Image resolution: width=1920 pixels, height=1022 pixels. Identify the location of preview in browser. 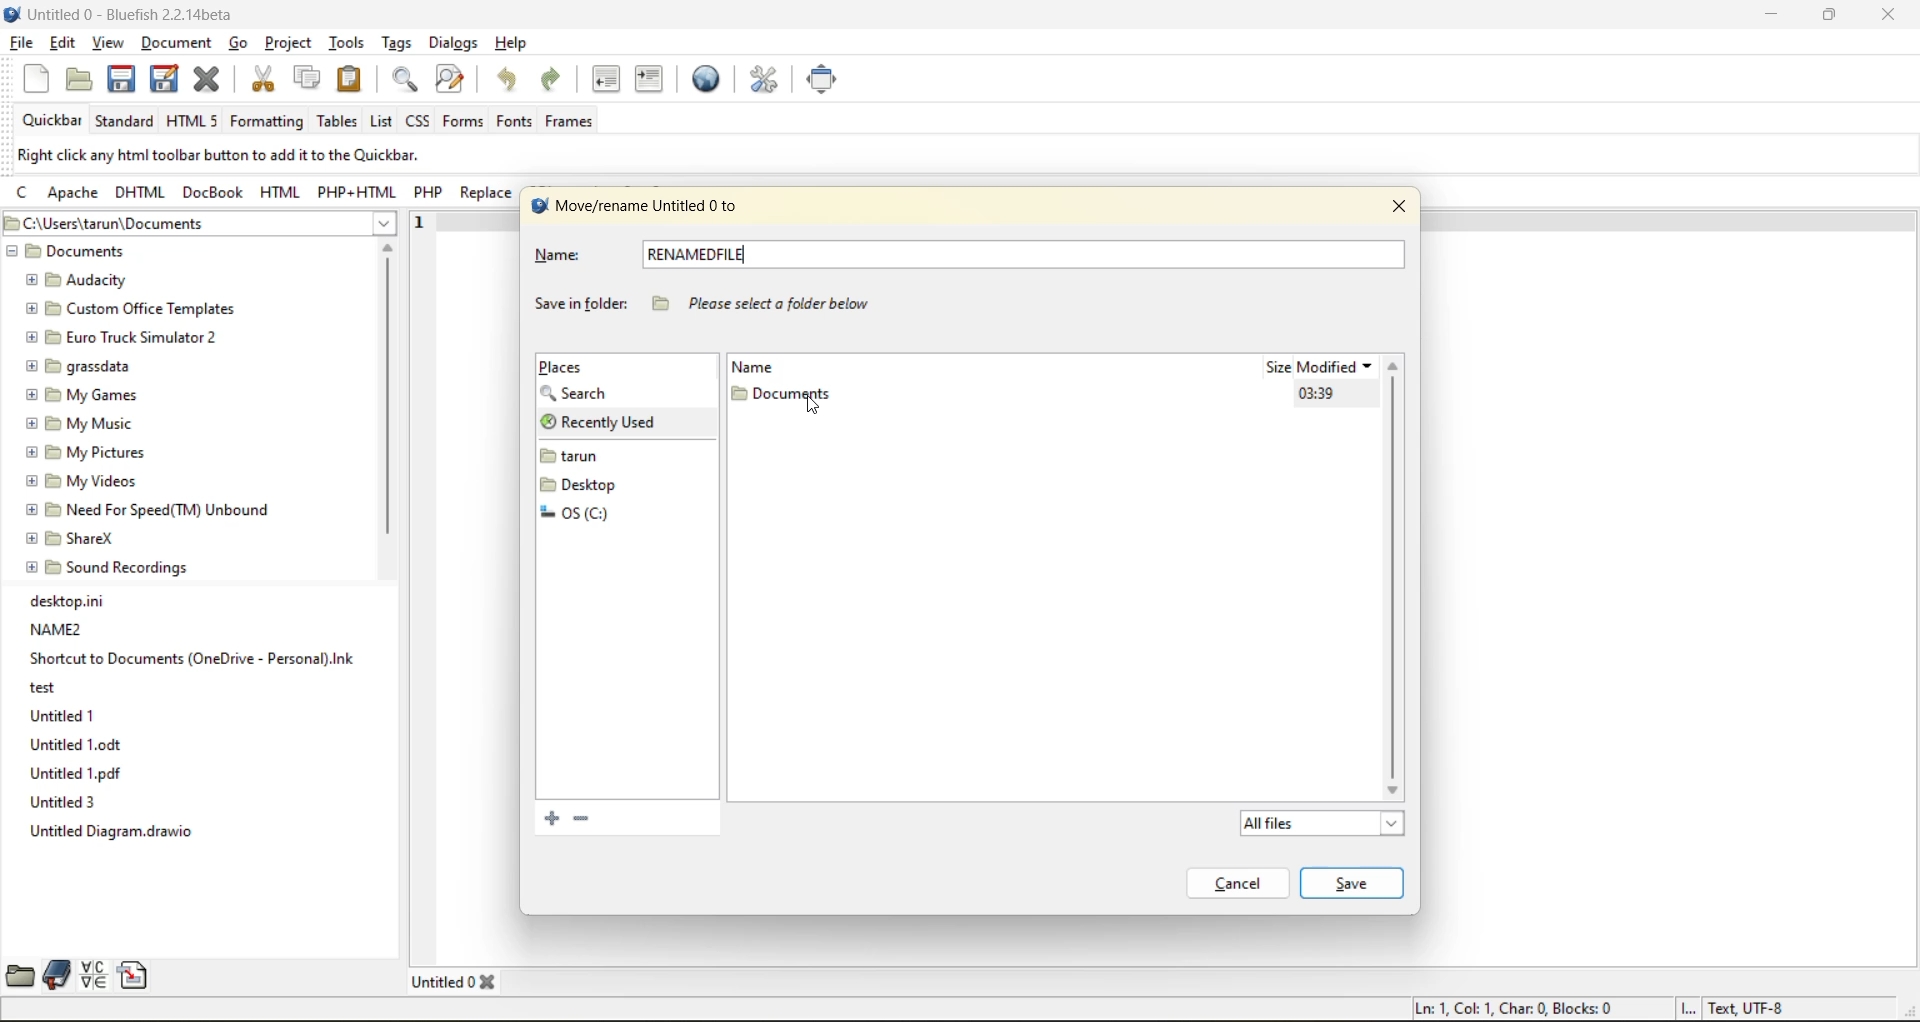
(706, 79).